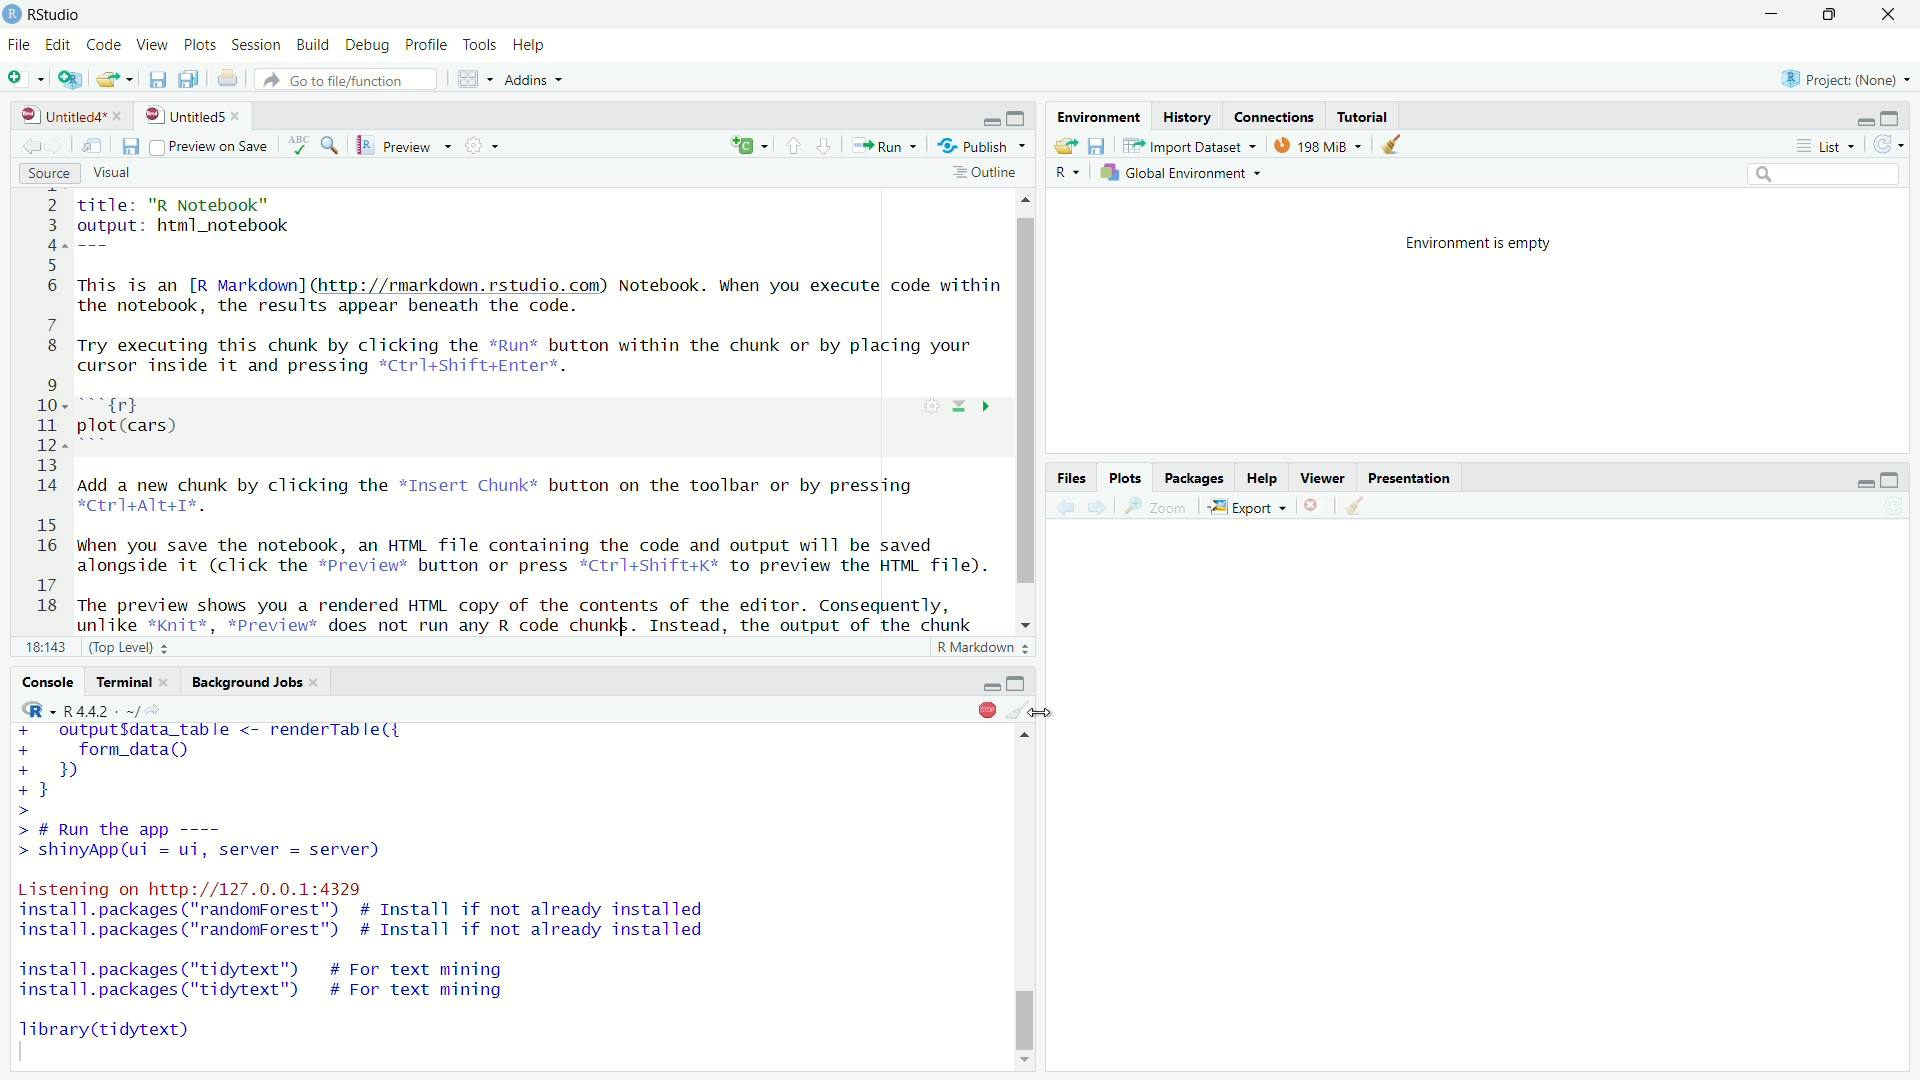 The image size is (1920, 1080). What do you see at coordinates (1826, 176) in the screenshot?
I see `search` at bounding box center [1826, 176].